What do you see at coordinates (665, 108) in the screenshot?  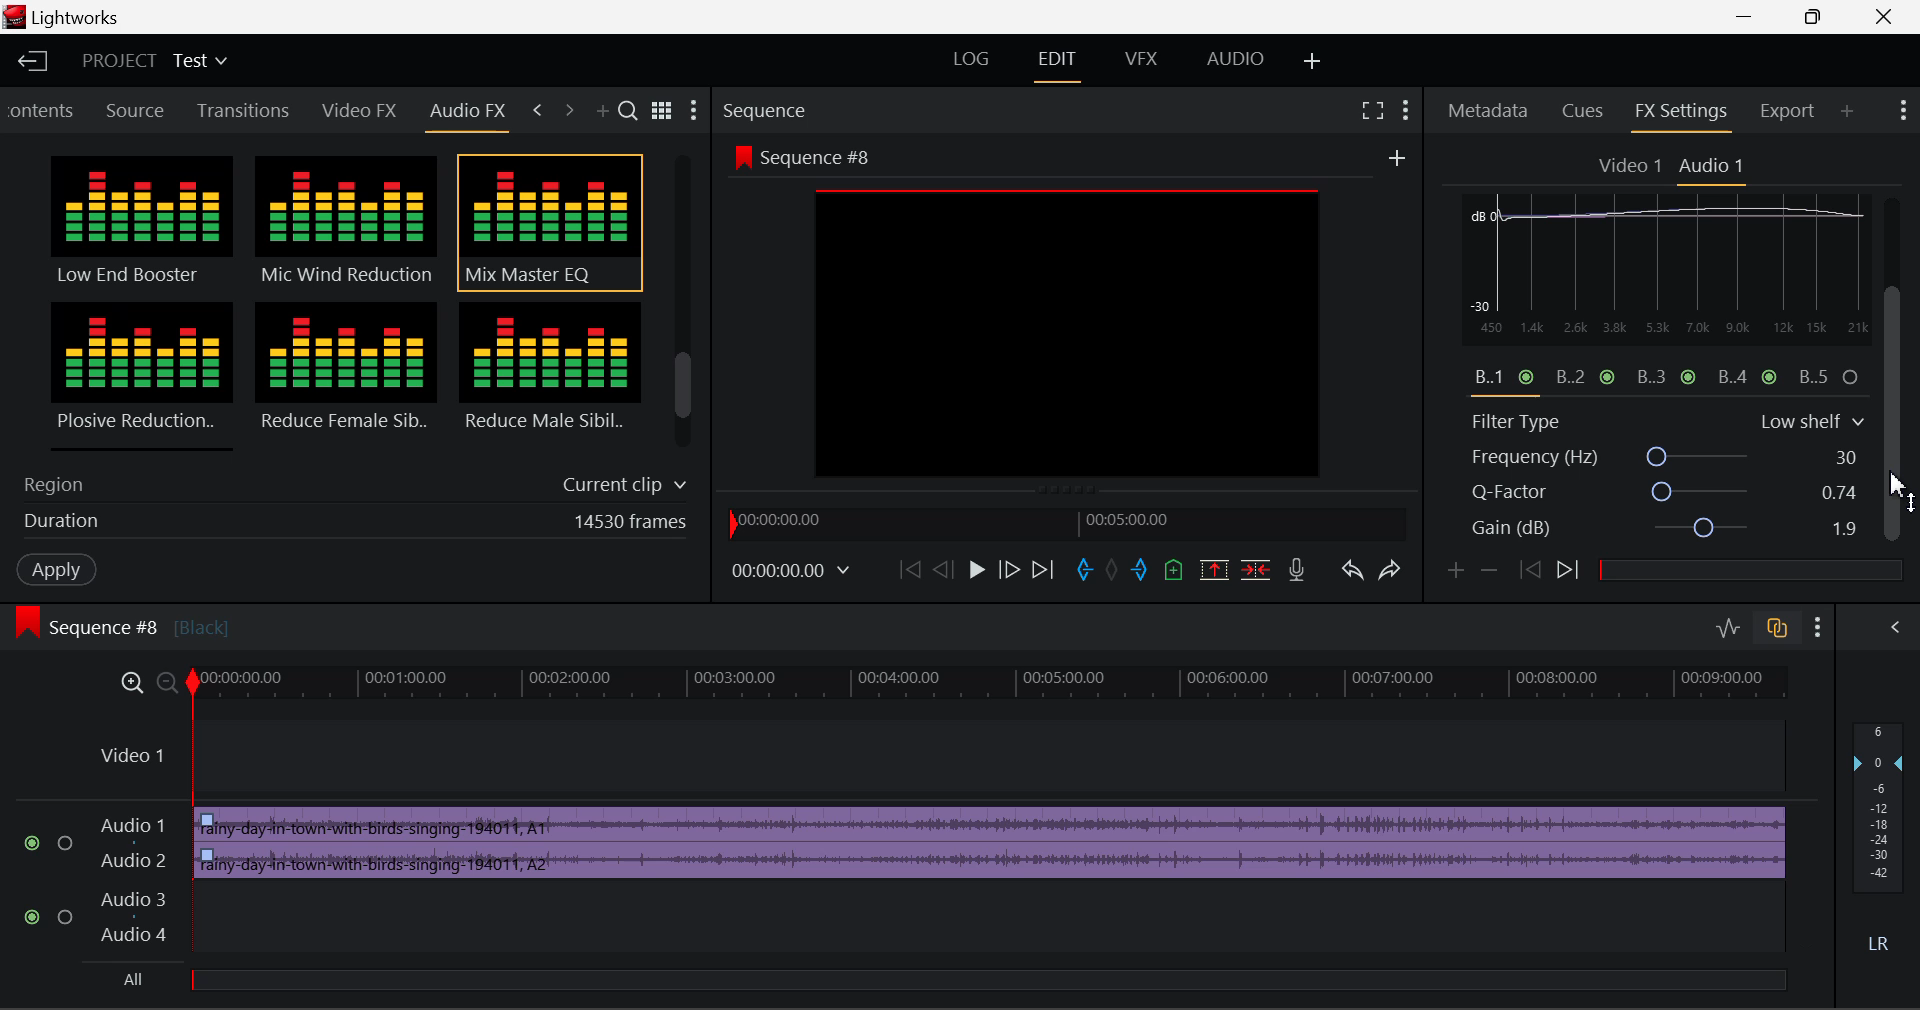 I see `Toggle between title and list view` at bounding box center [665, 108].